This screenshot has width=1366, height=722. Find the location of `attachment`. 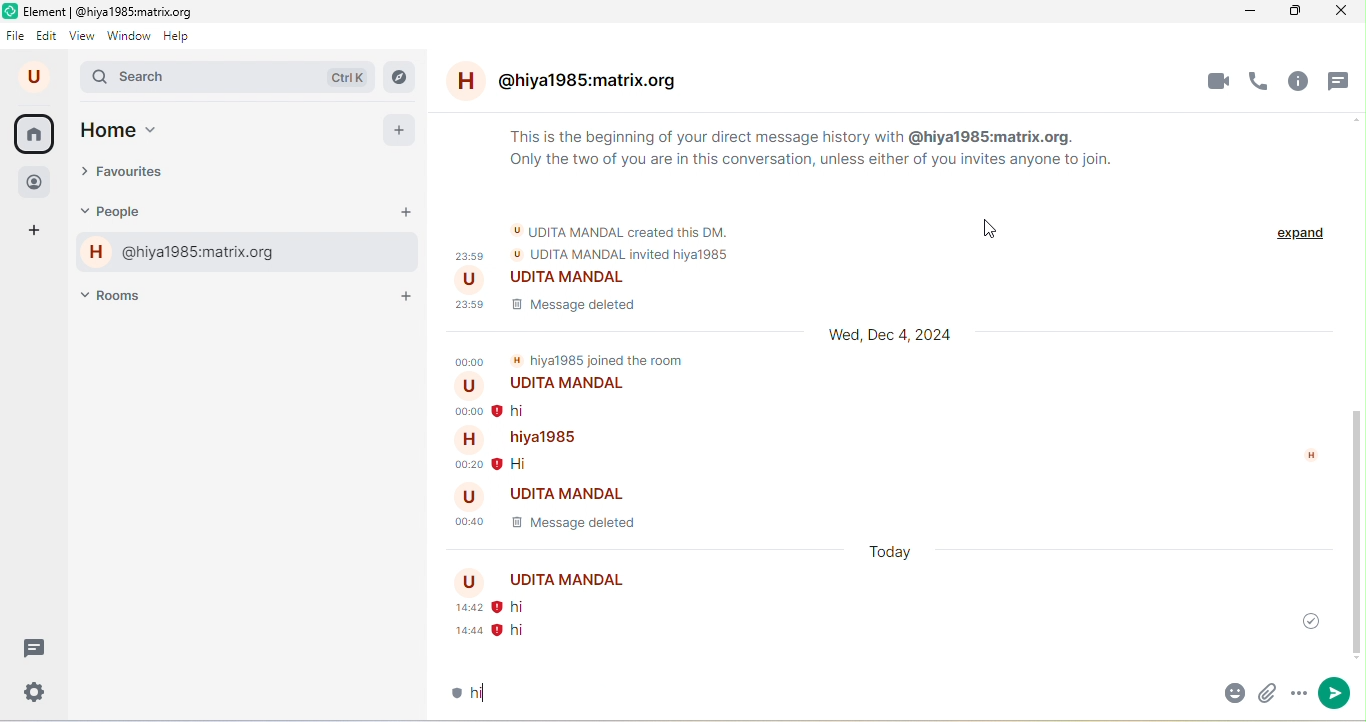

attachment is located at coordinates (1265, 696).